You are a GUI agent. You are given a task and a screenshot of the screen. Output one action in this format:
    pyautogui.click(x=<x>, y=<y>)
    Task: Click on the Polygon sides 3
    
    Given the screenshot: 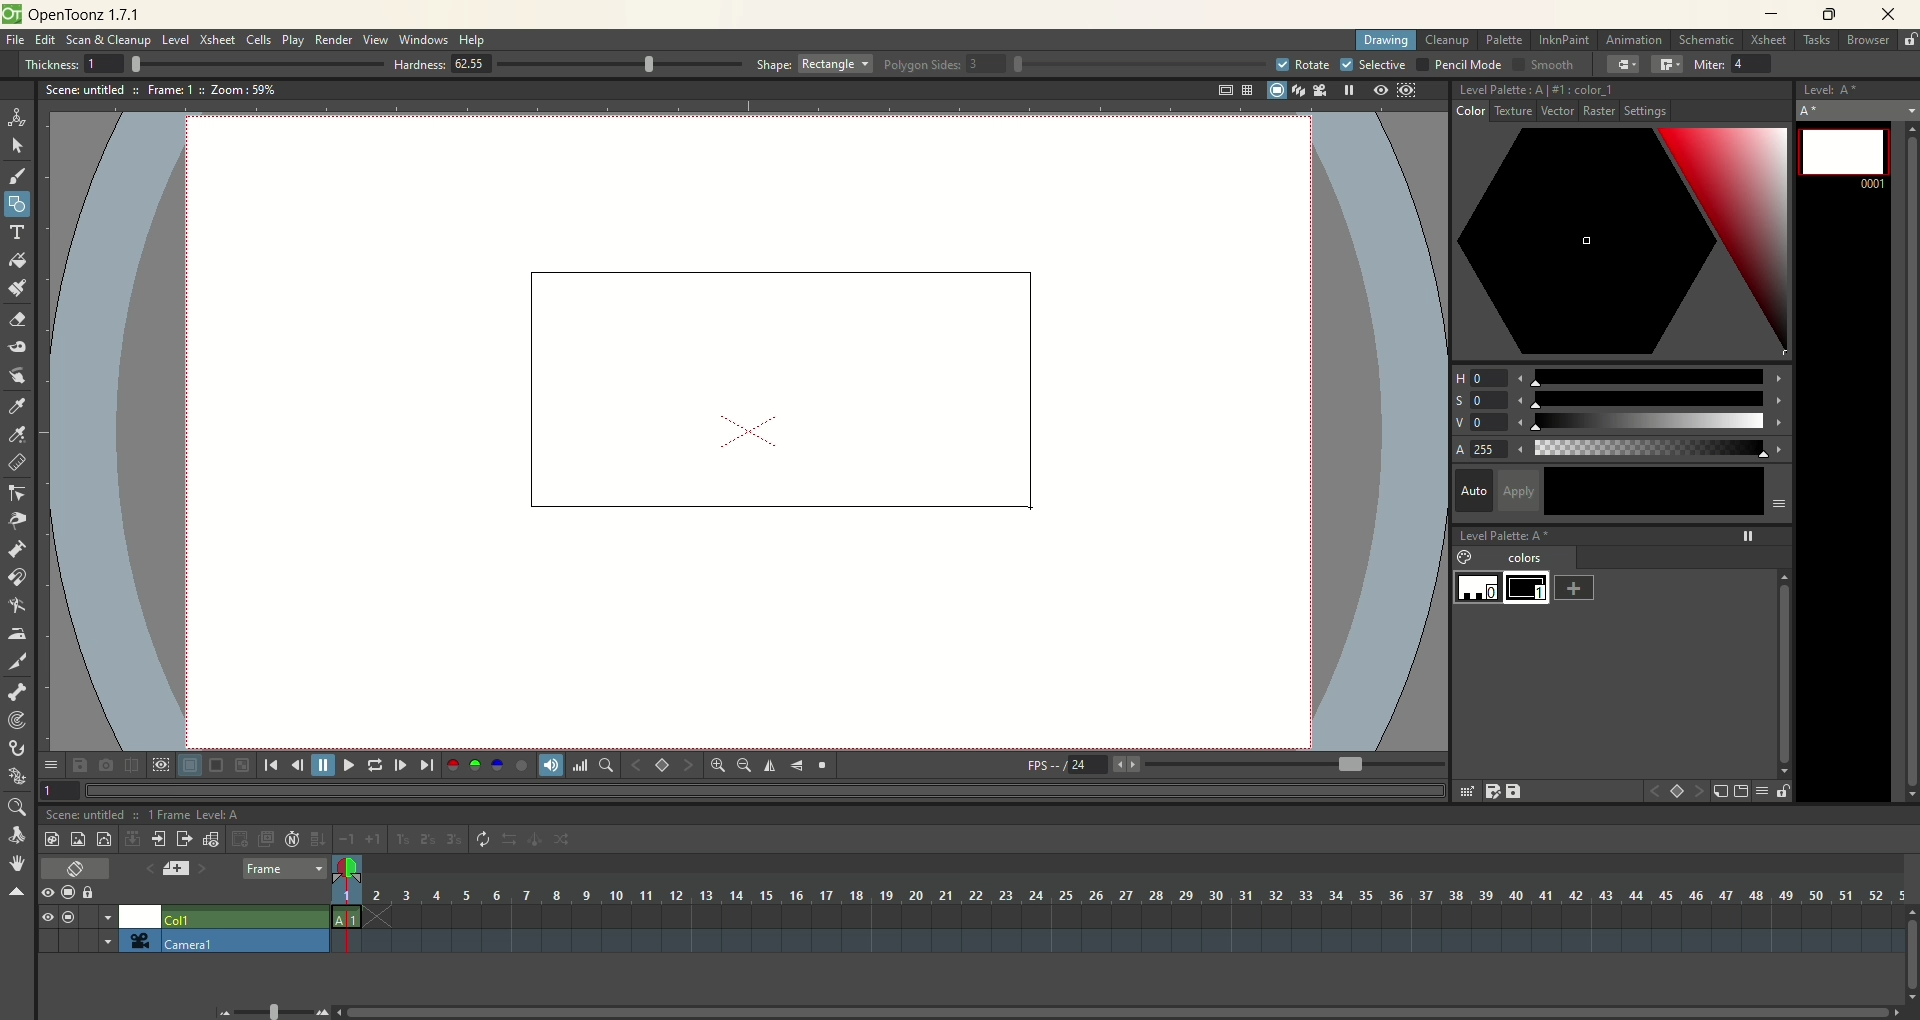 What is the action you would take?
    pyautogui.click(x=1064, y=65)
    